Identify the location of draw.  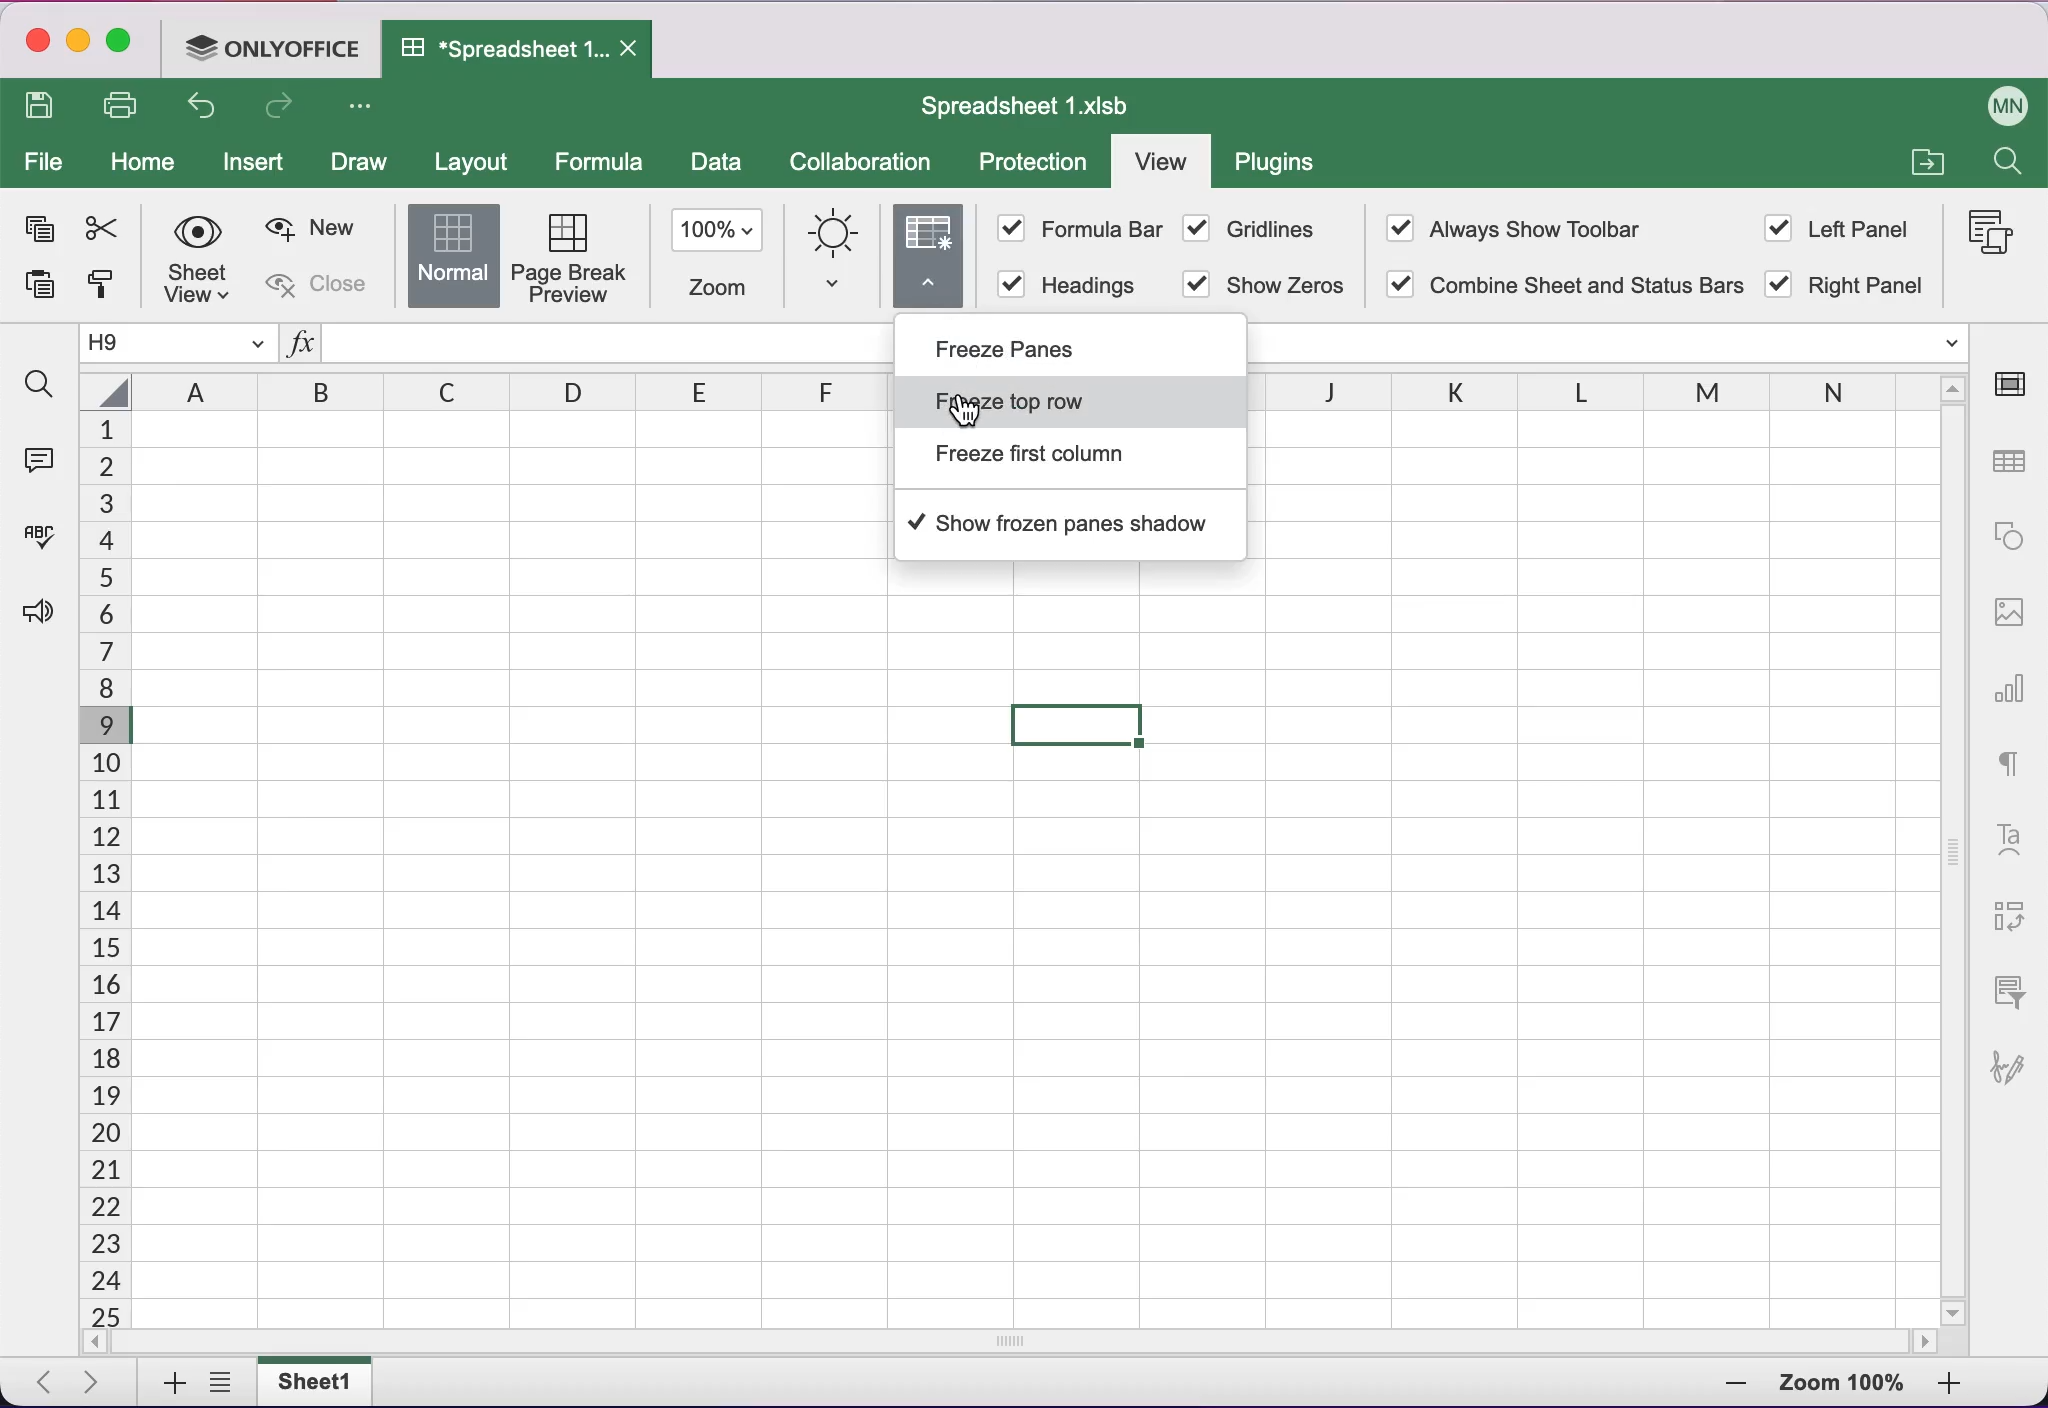
(366, 164).